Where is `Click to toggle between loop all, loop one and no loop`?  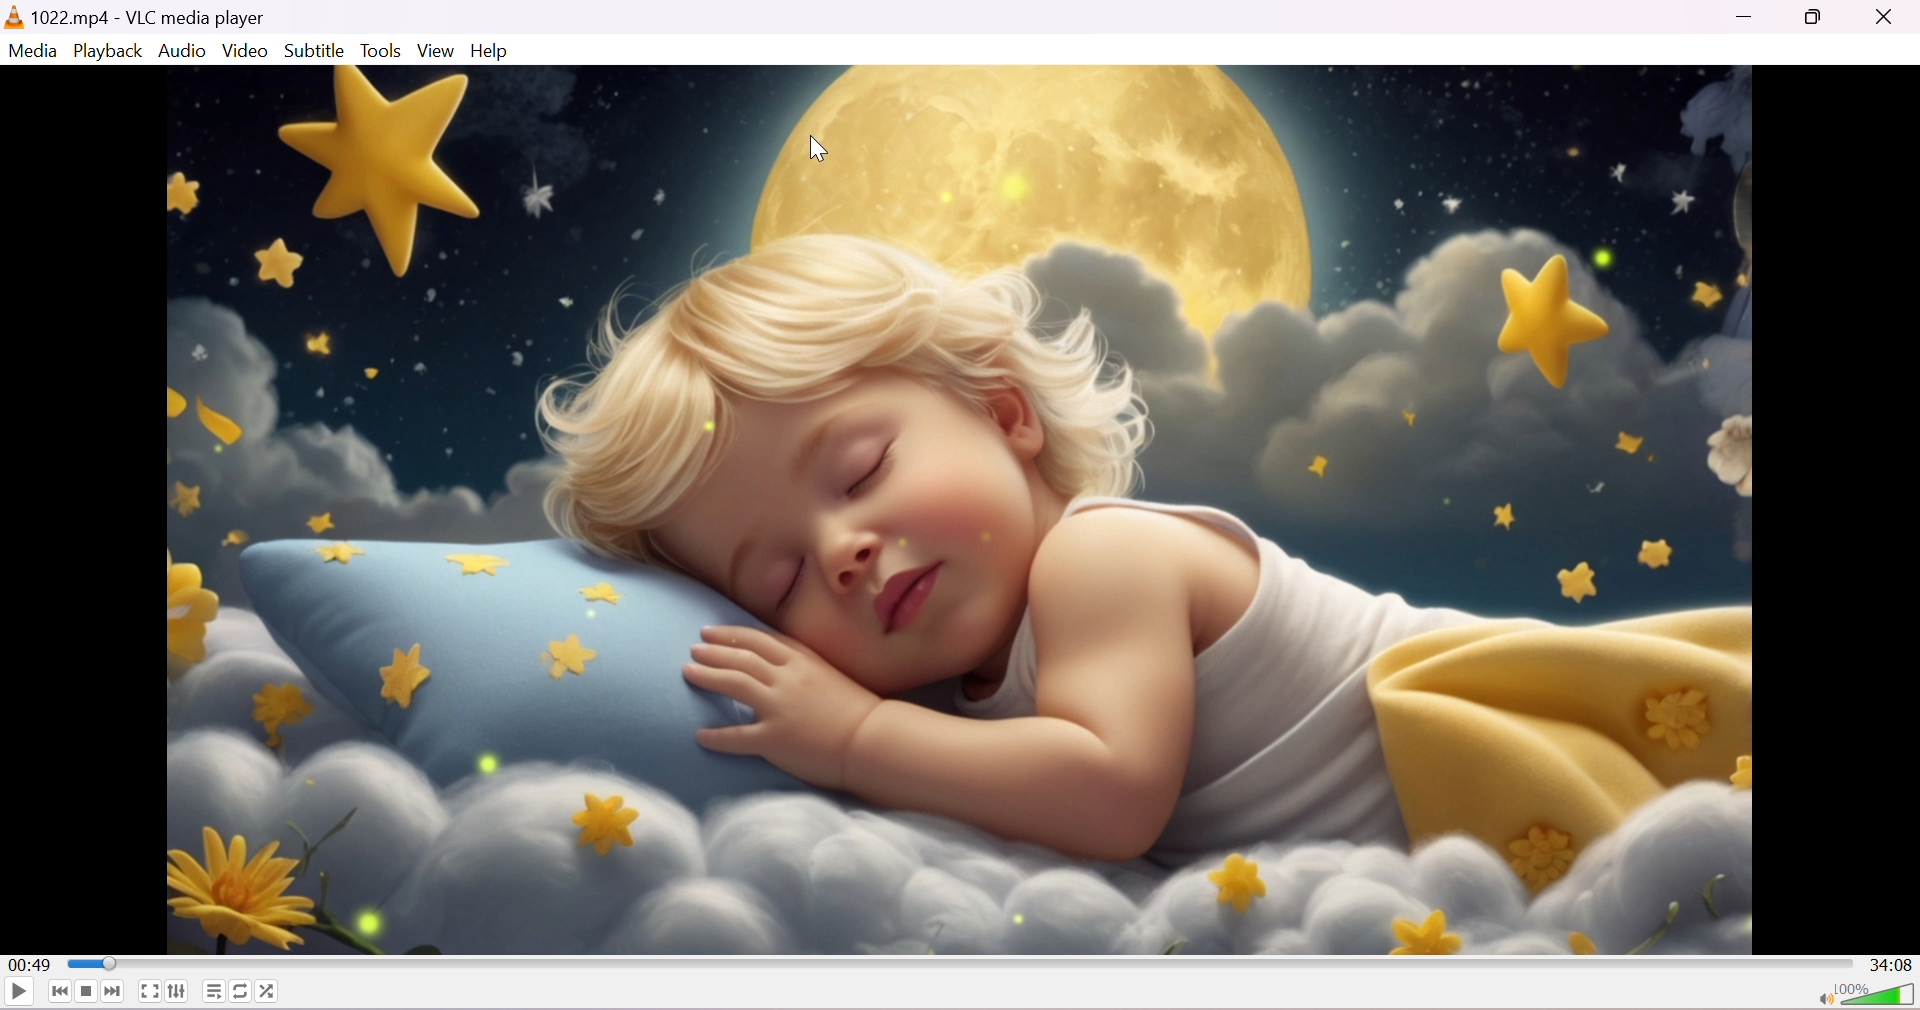
Click to toggle between loop all, loop one and no loop is located at coordinates (241, 992).